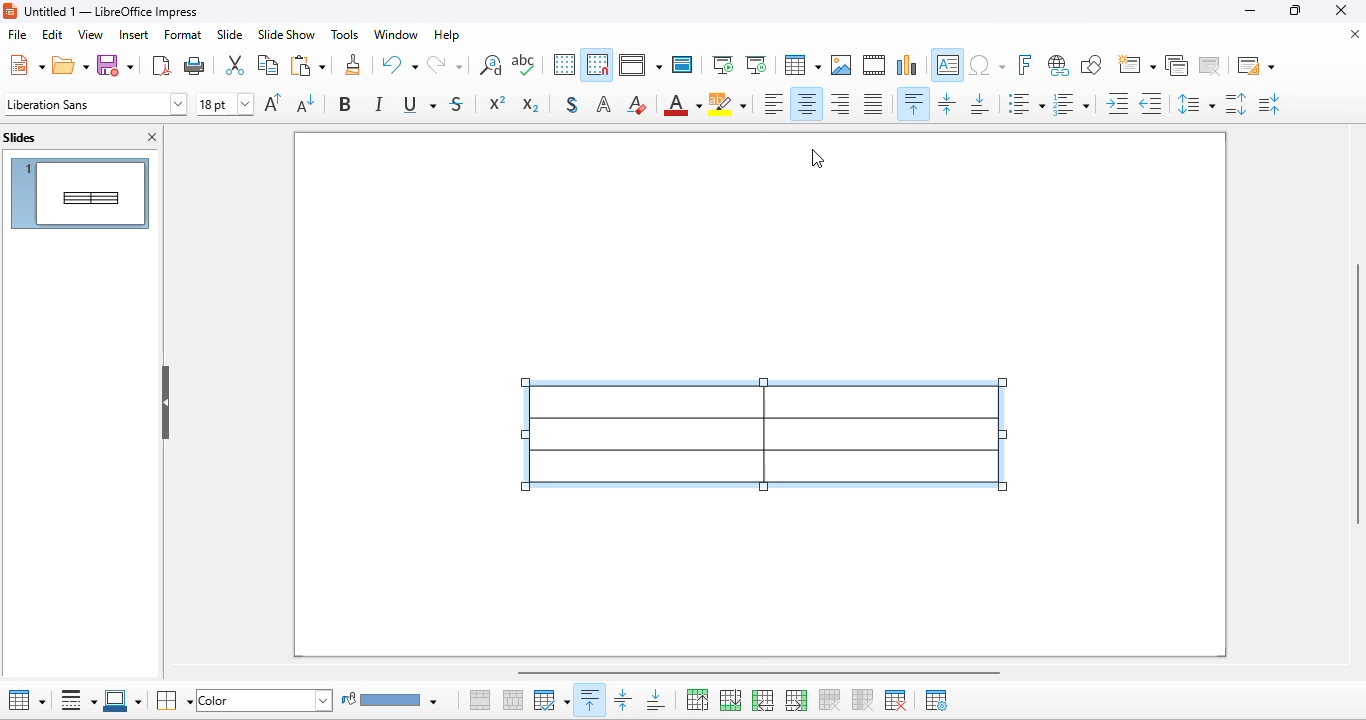  I want to click on align center, so click(806, 103).